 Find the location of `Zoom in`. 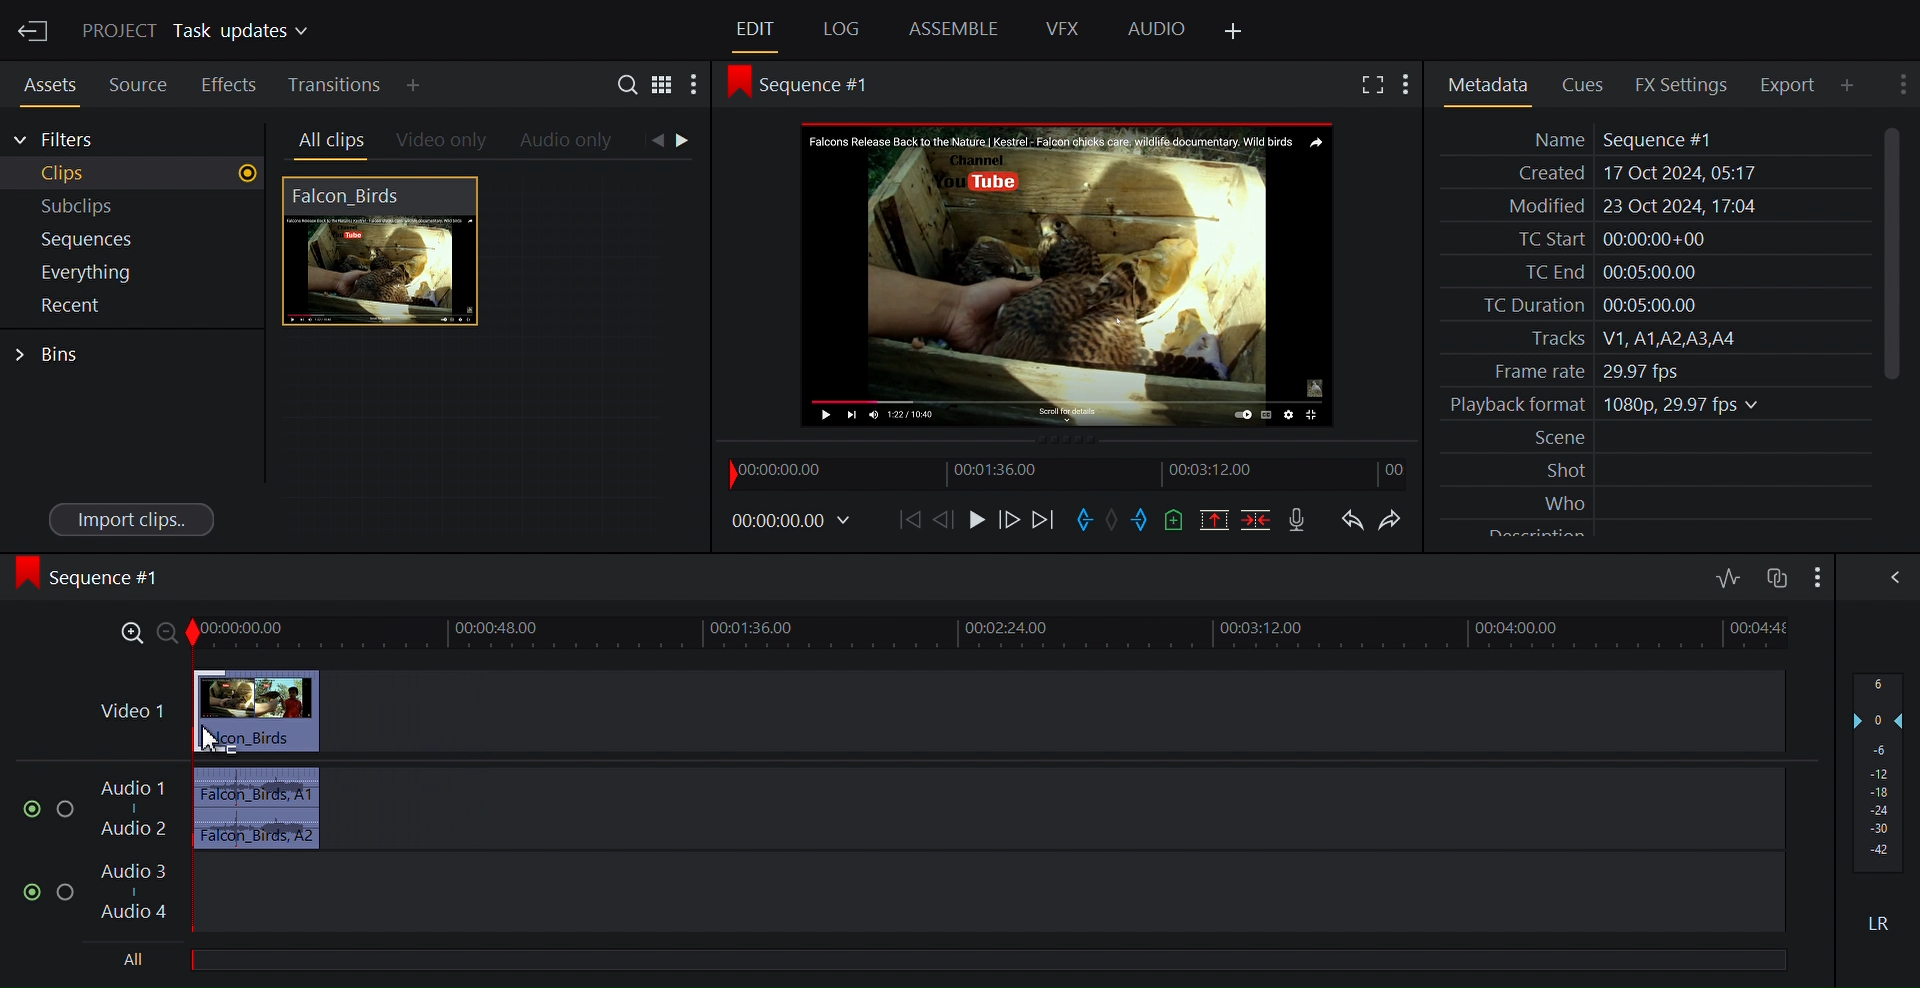

Zoom in is located at coordinates (124, 635).